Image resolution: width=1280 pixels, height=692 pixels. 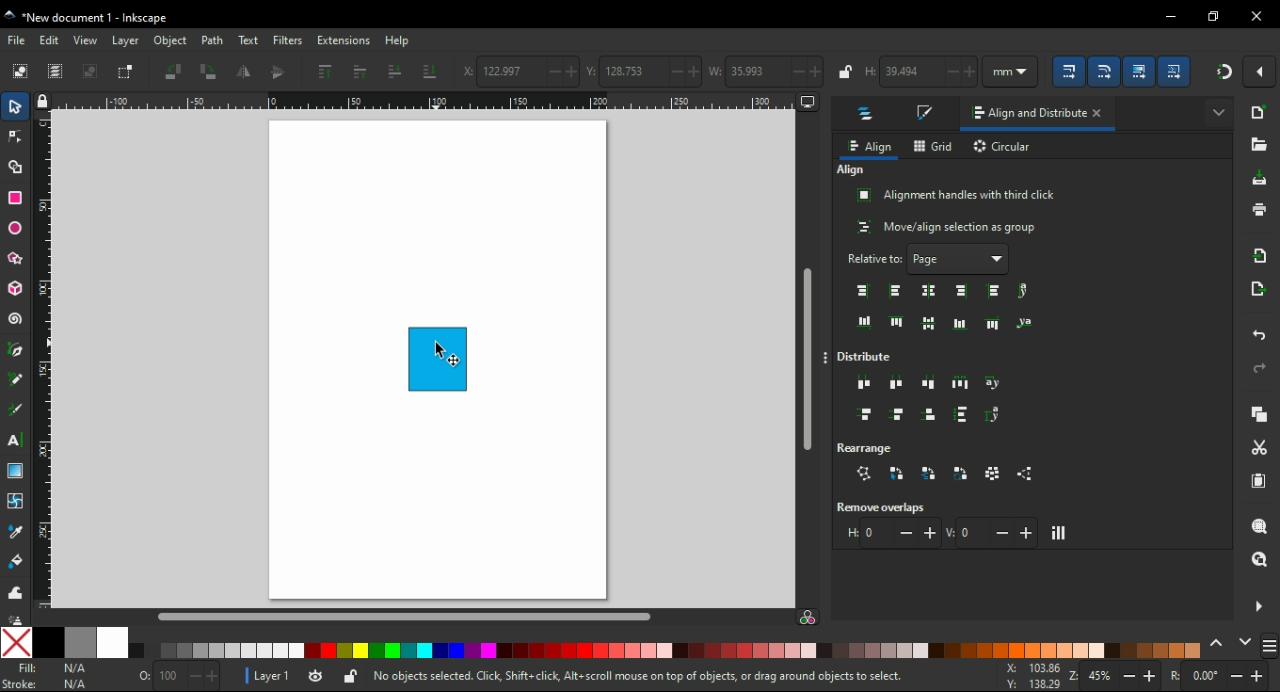 What do you see at coordinates (16, 259) in the screenshot?
I see `star/polygon tool` at bounding box center [16, 259].